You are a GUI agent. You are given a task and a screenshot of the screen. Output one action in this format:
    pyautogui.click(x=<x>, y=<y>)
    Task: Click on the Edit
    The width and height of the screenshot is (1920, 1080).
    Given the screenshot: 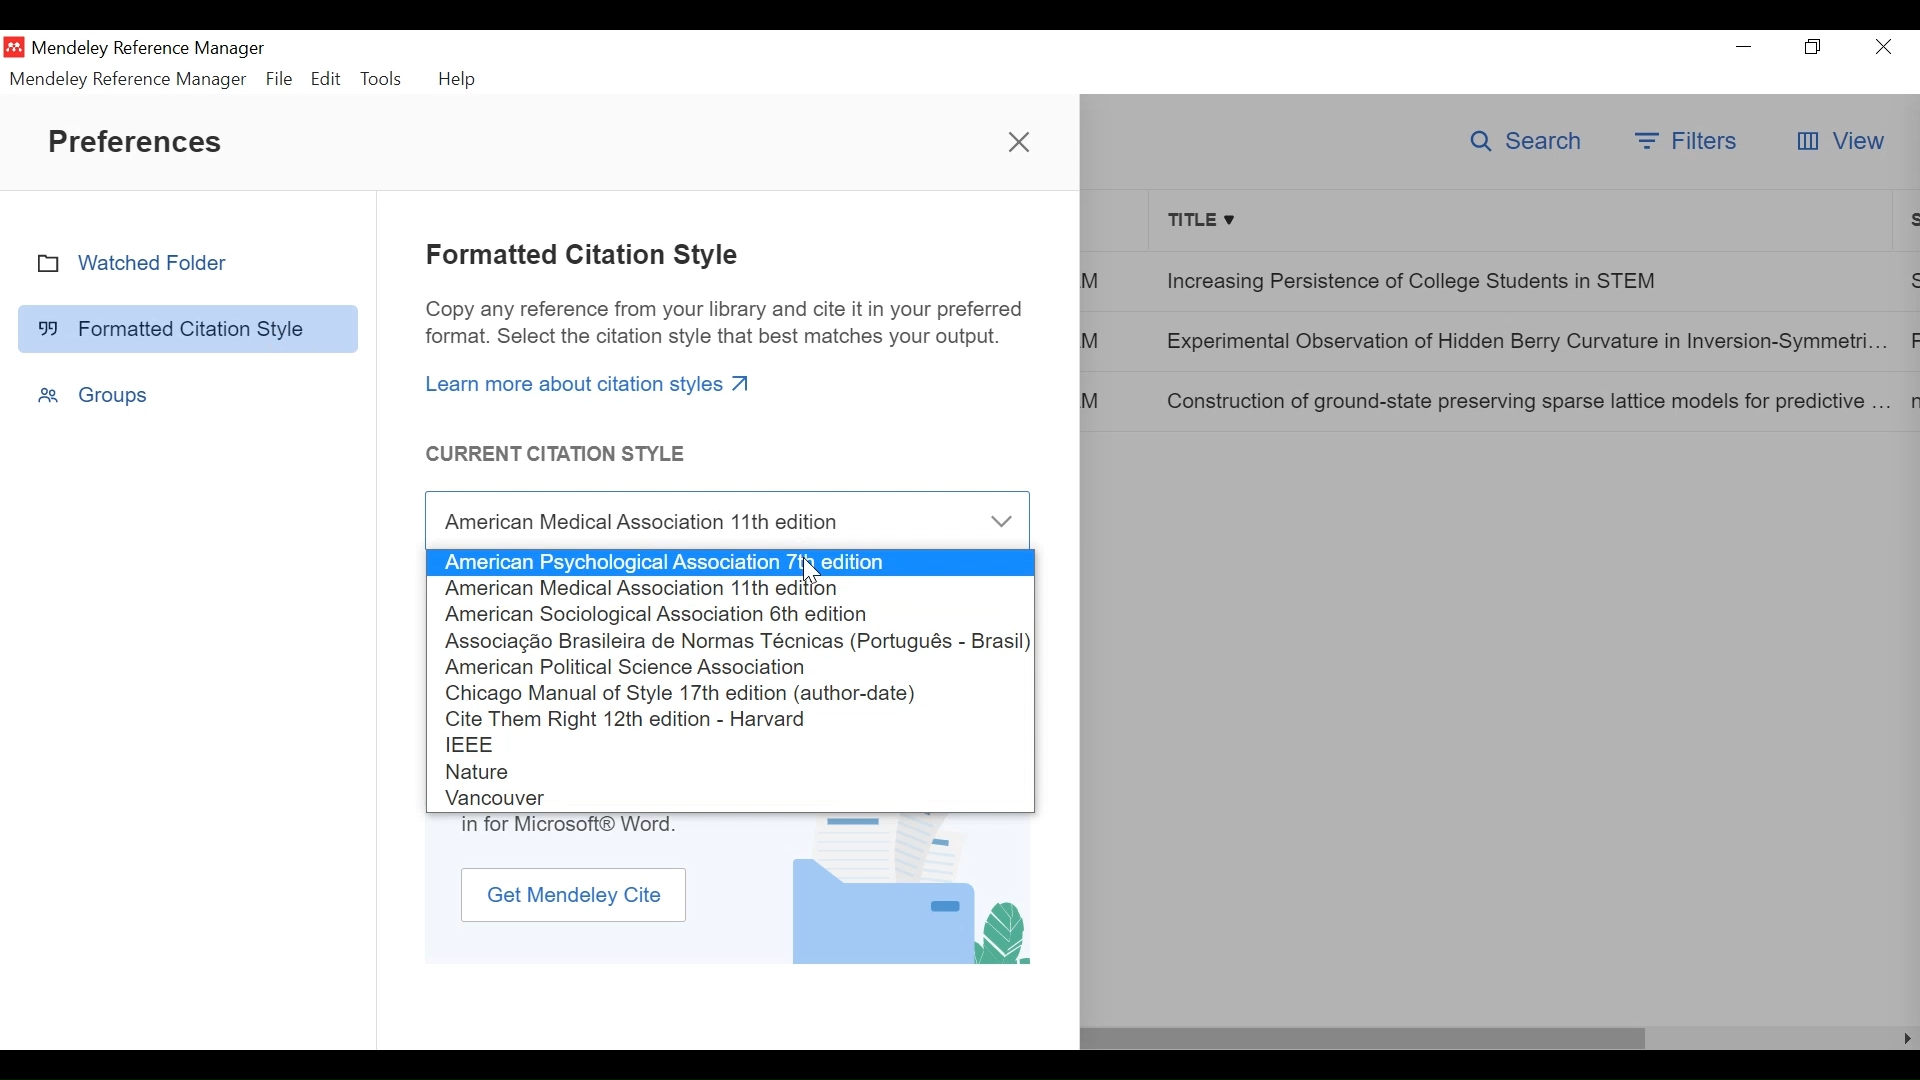 What is the action you would take?
    pyautogui.click(x=325, y=78)
    